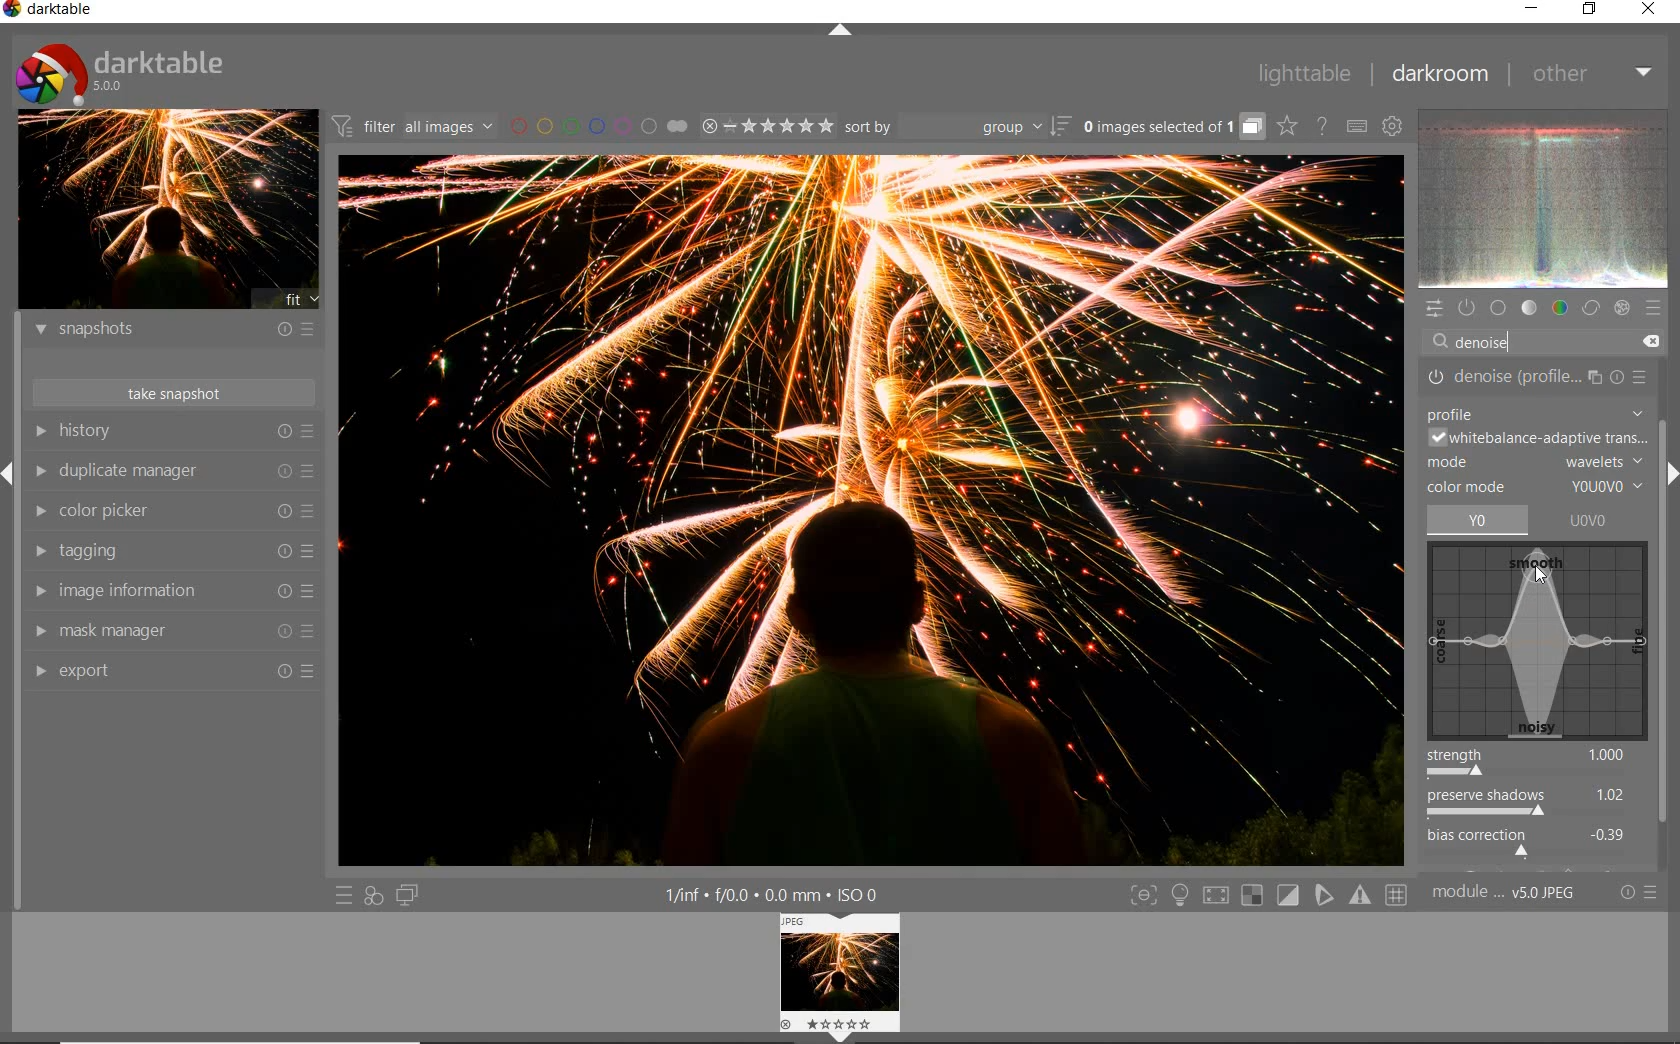 The width and height of the screenshot is (1680, 1044). I want to click on set keyboard shortcuts, so click(1355, 126).